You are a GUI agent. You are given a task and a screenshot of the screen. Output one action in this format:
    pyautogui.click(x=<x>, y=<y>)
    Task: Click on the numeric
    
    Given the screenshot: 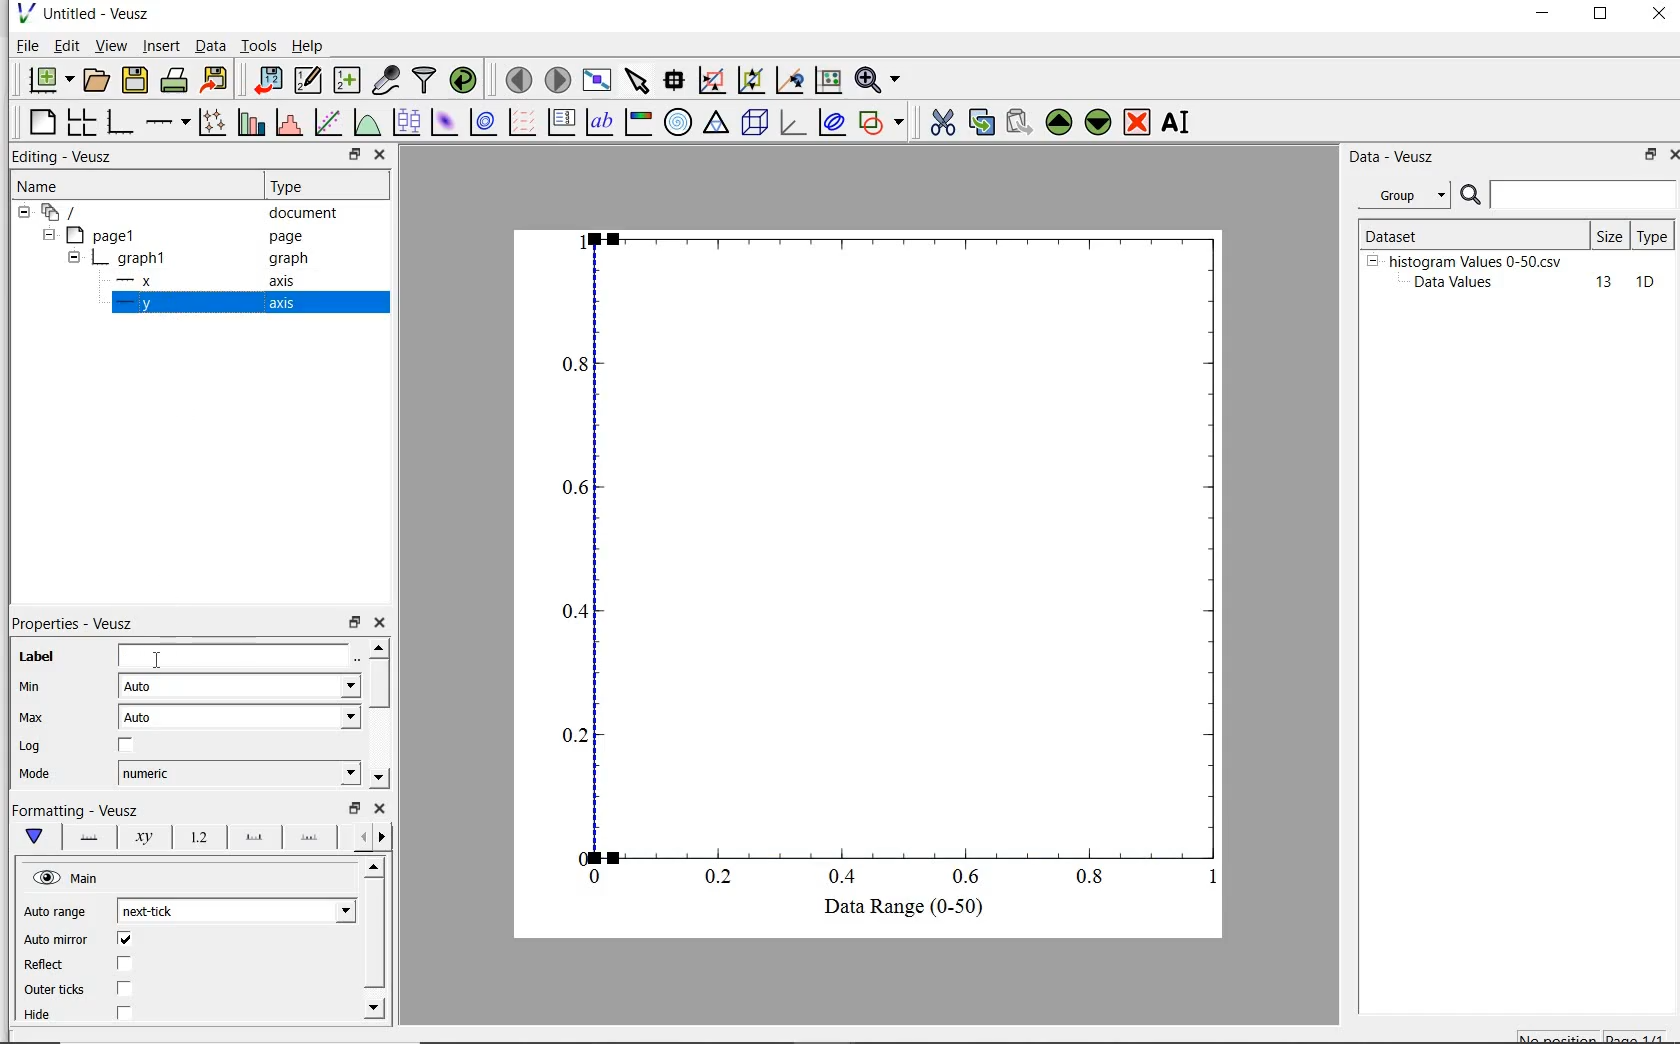 What is the action you would take?
    pyautogui.click(x=237, y=773)
    